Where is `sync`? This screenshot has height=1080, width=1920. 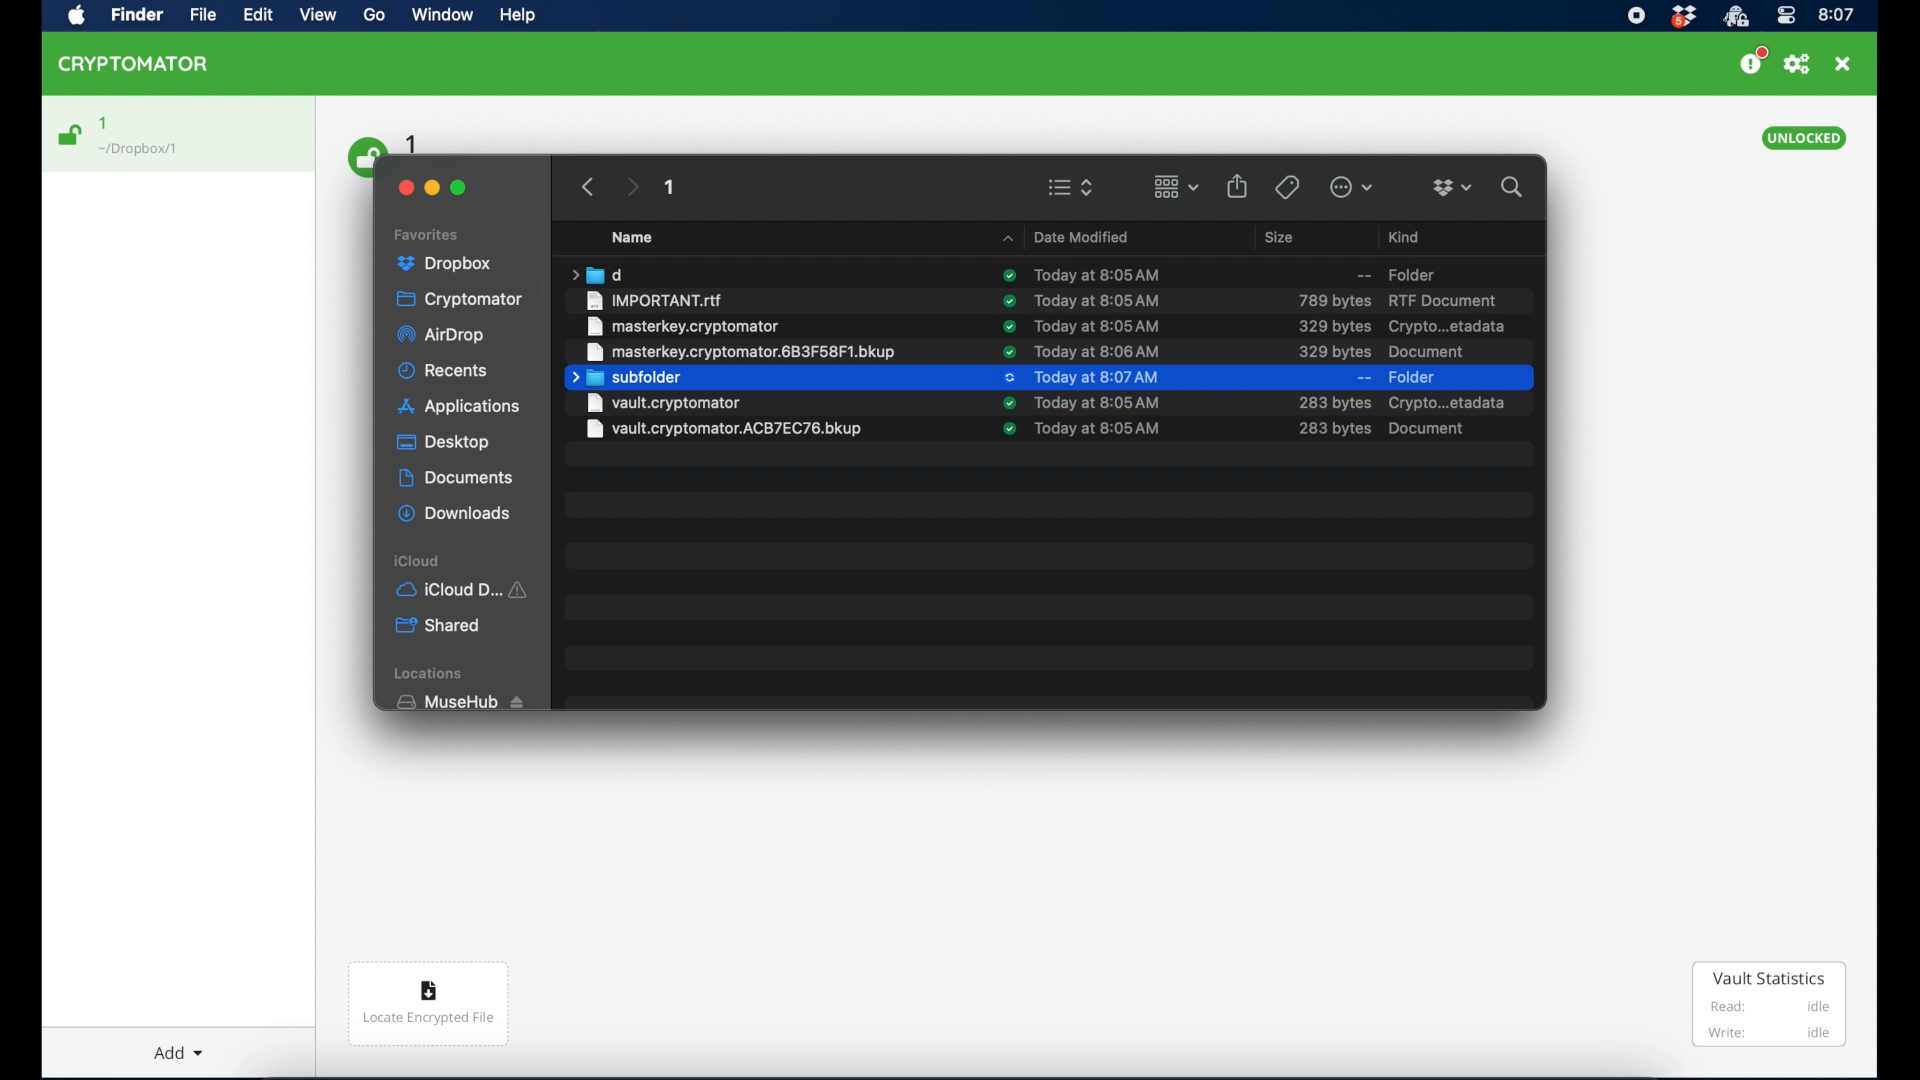 sync is located at coordinates (1007, 435).